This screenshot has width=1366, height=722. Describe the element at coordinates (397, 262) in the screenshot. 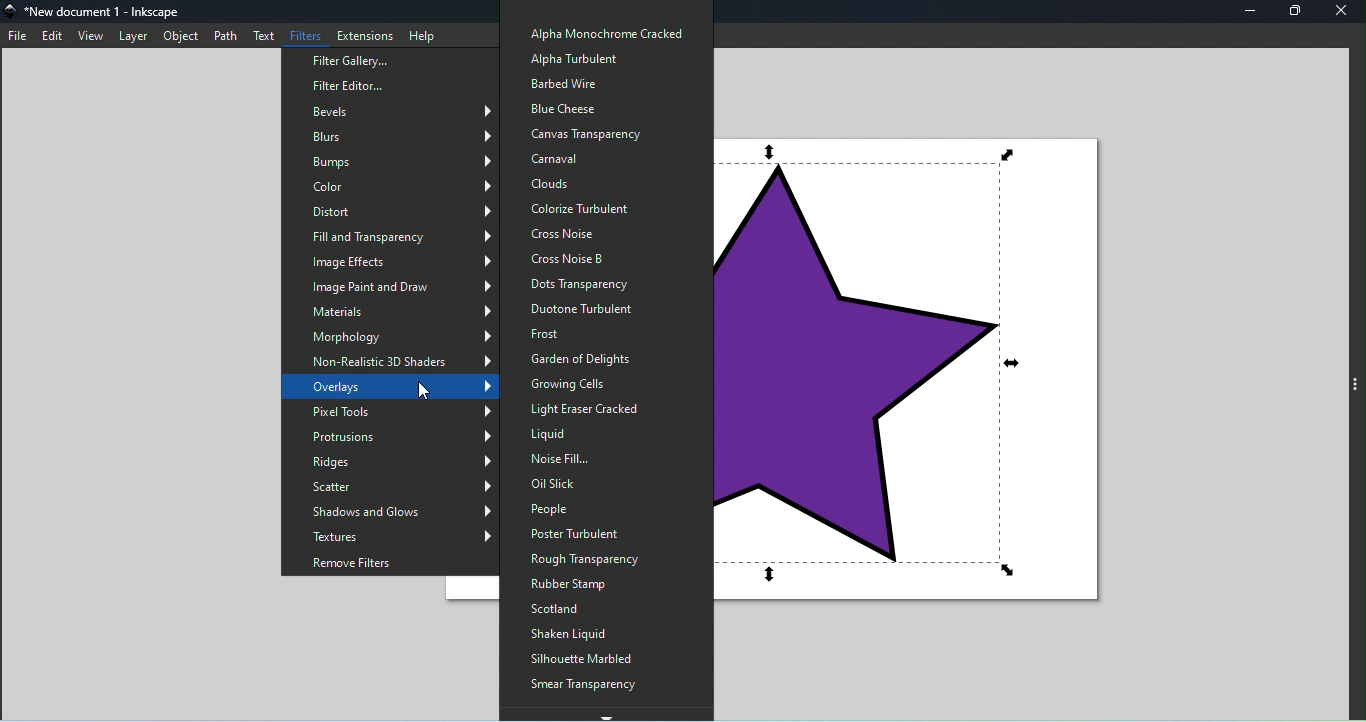

I see `Image effects` at that location.